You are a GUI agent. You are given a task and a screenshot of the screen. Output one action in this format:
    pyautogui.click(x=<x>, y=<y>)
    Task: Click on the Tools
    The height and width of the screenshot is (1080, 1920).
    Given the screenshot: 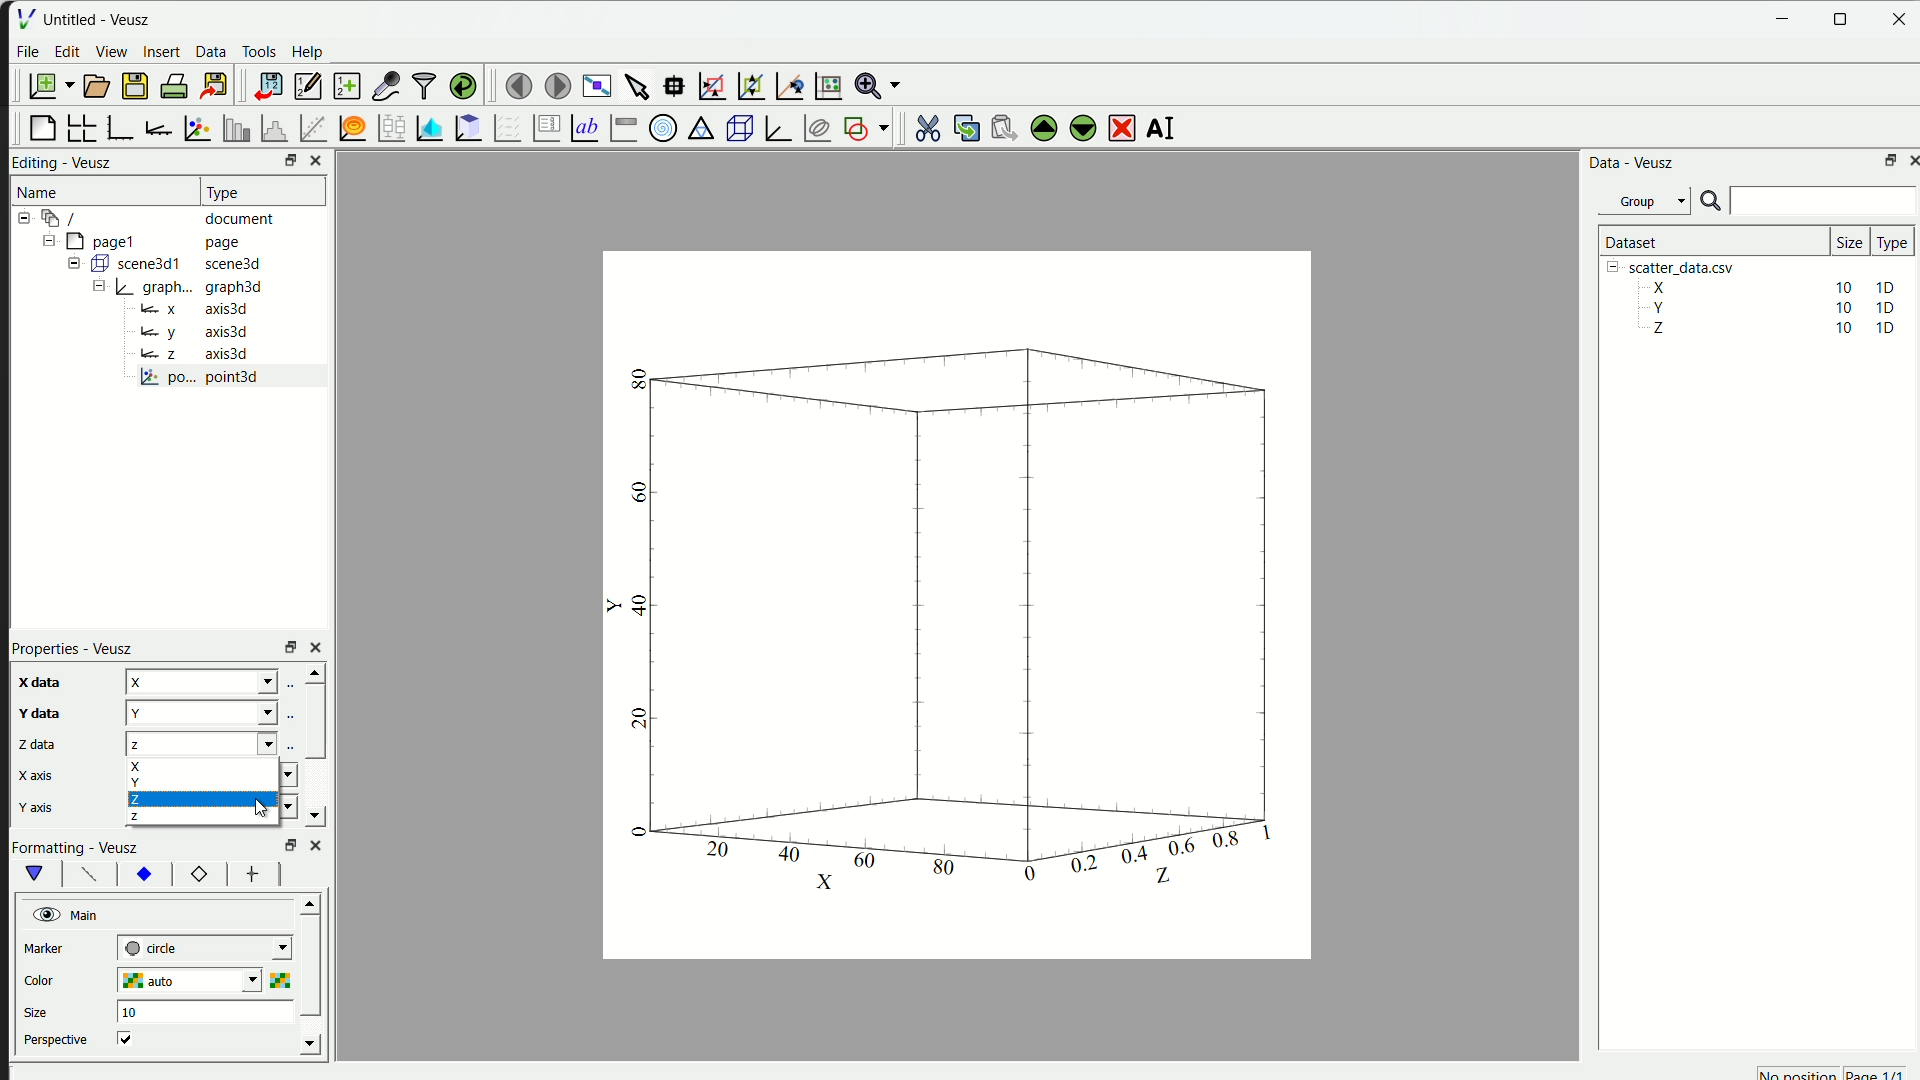 What is the action you would take?
    pyautogui.click(x=258, y=50)
    